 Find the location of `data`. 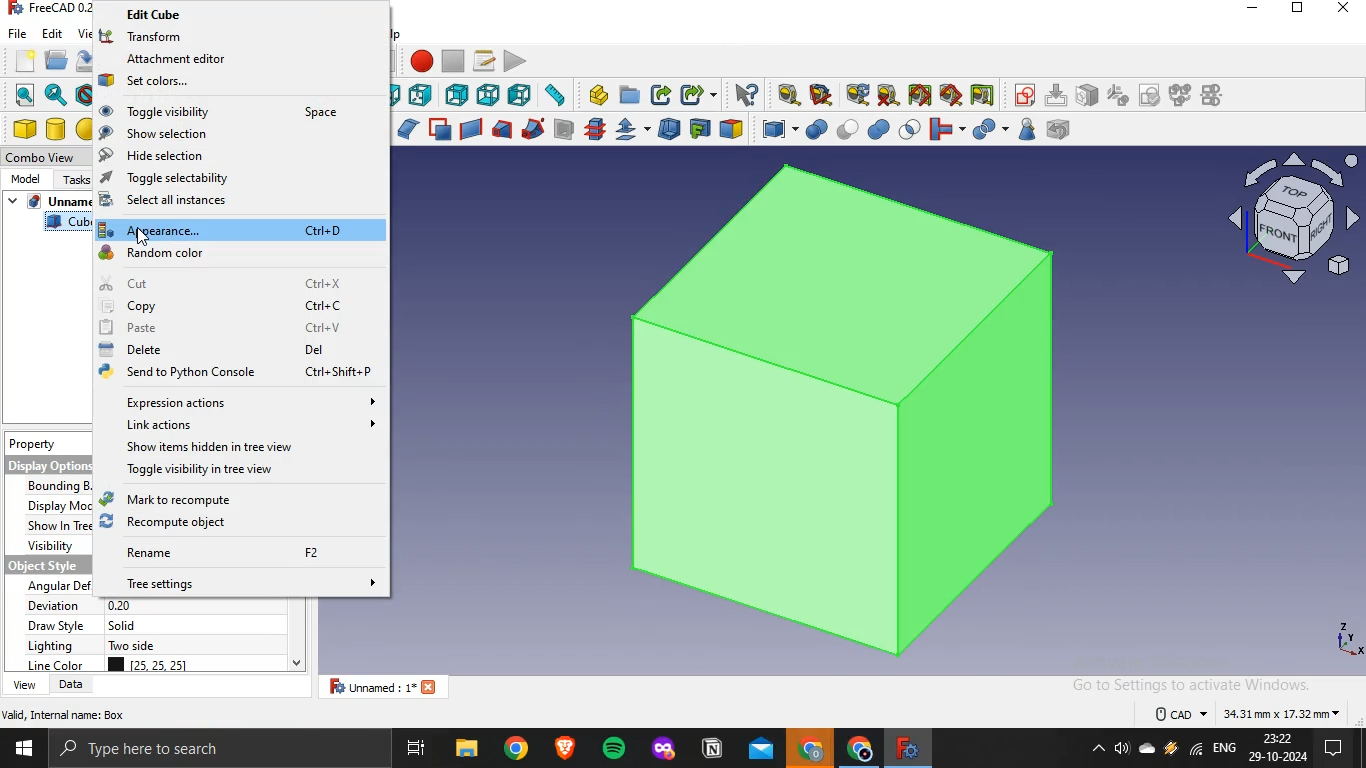

data is located at coordinates (73, 684).